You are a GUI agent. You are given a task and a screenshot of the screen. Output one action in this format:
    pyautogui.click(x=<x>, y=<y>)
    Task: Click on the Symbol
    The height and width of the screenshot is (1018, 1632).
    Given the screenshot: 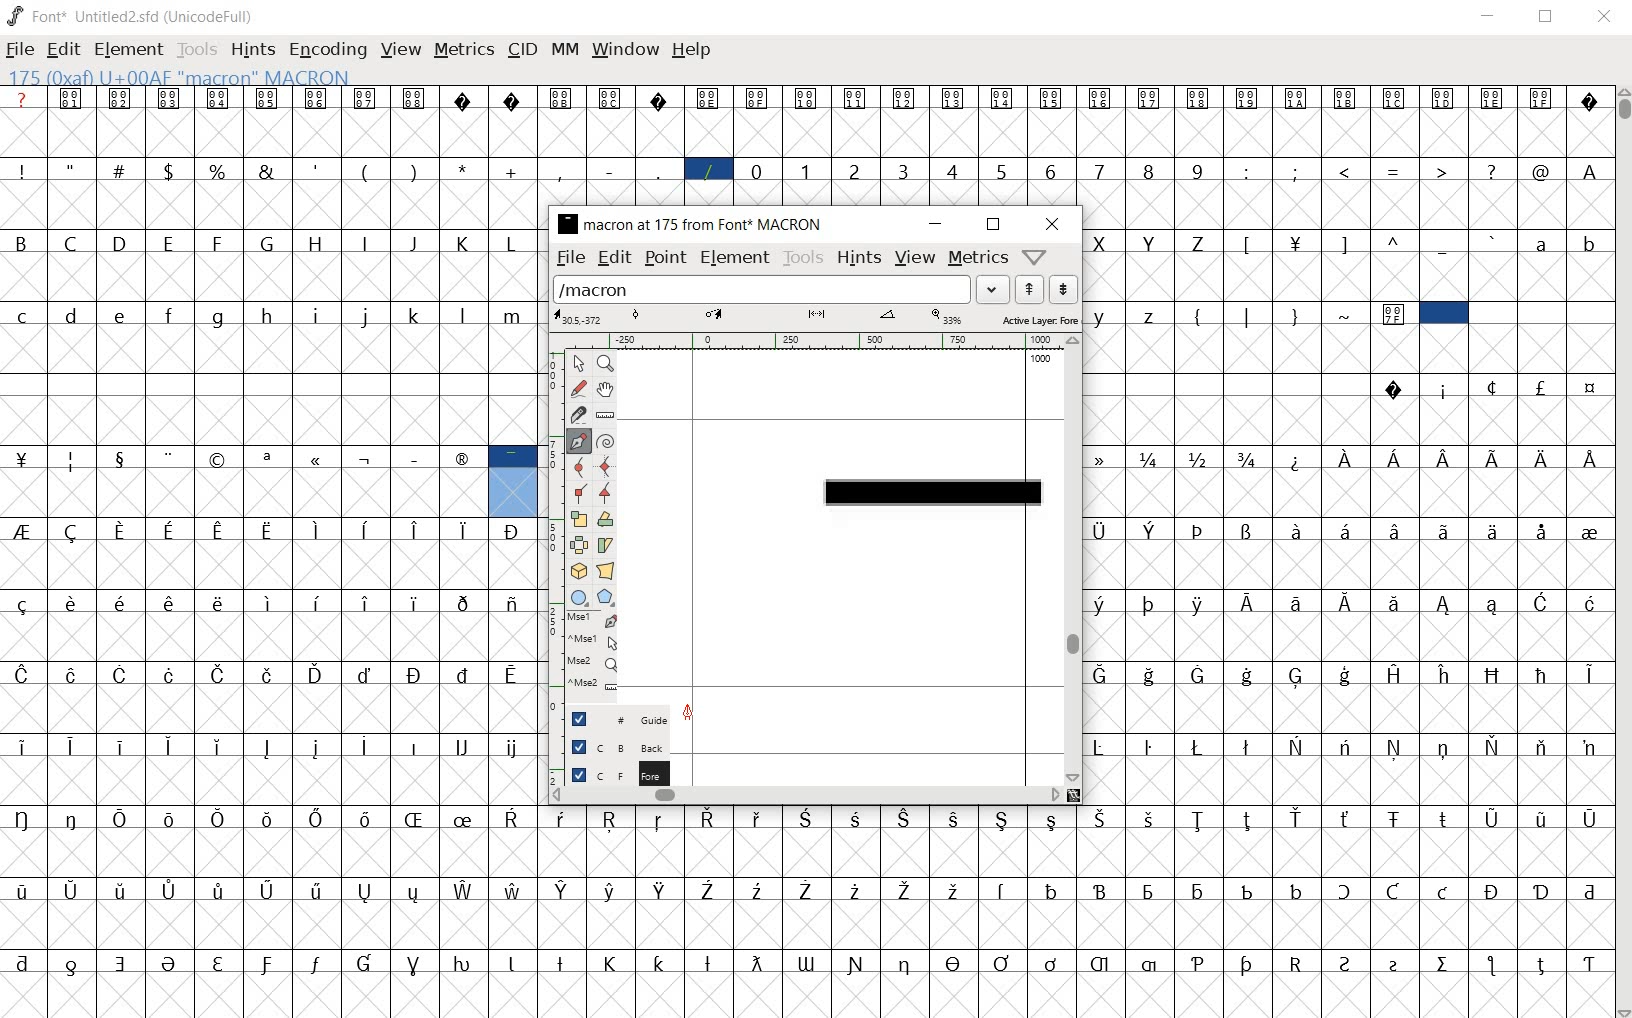 What is the action you would take?
    pyautogui.click(x=124, y=745)
    